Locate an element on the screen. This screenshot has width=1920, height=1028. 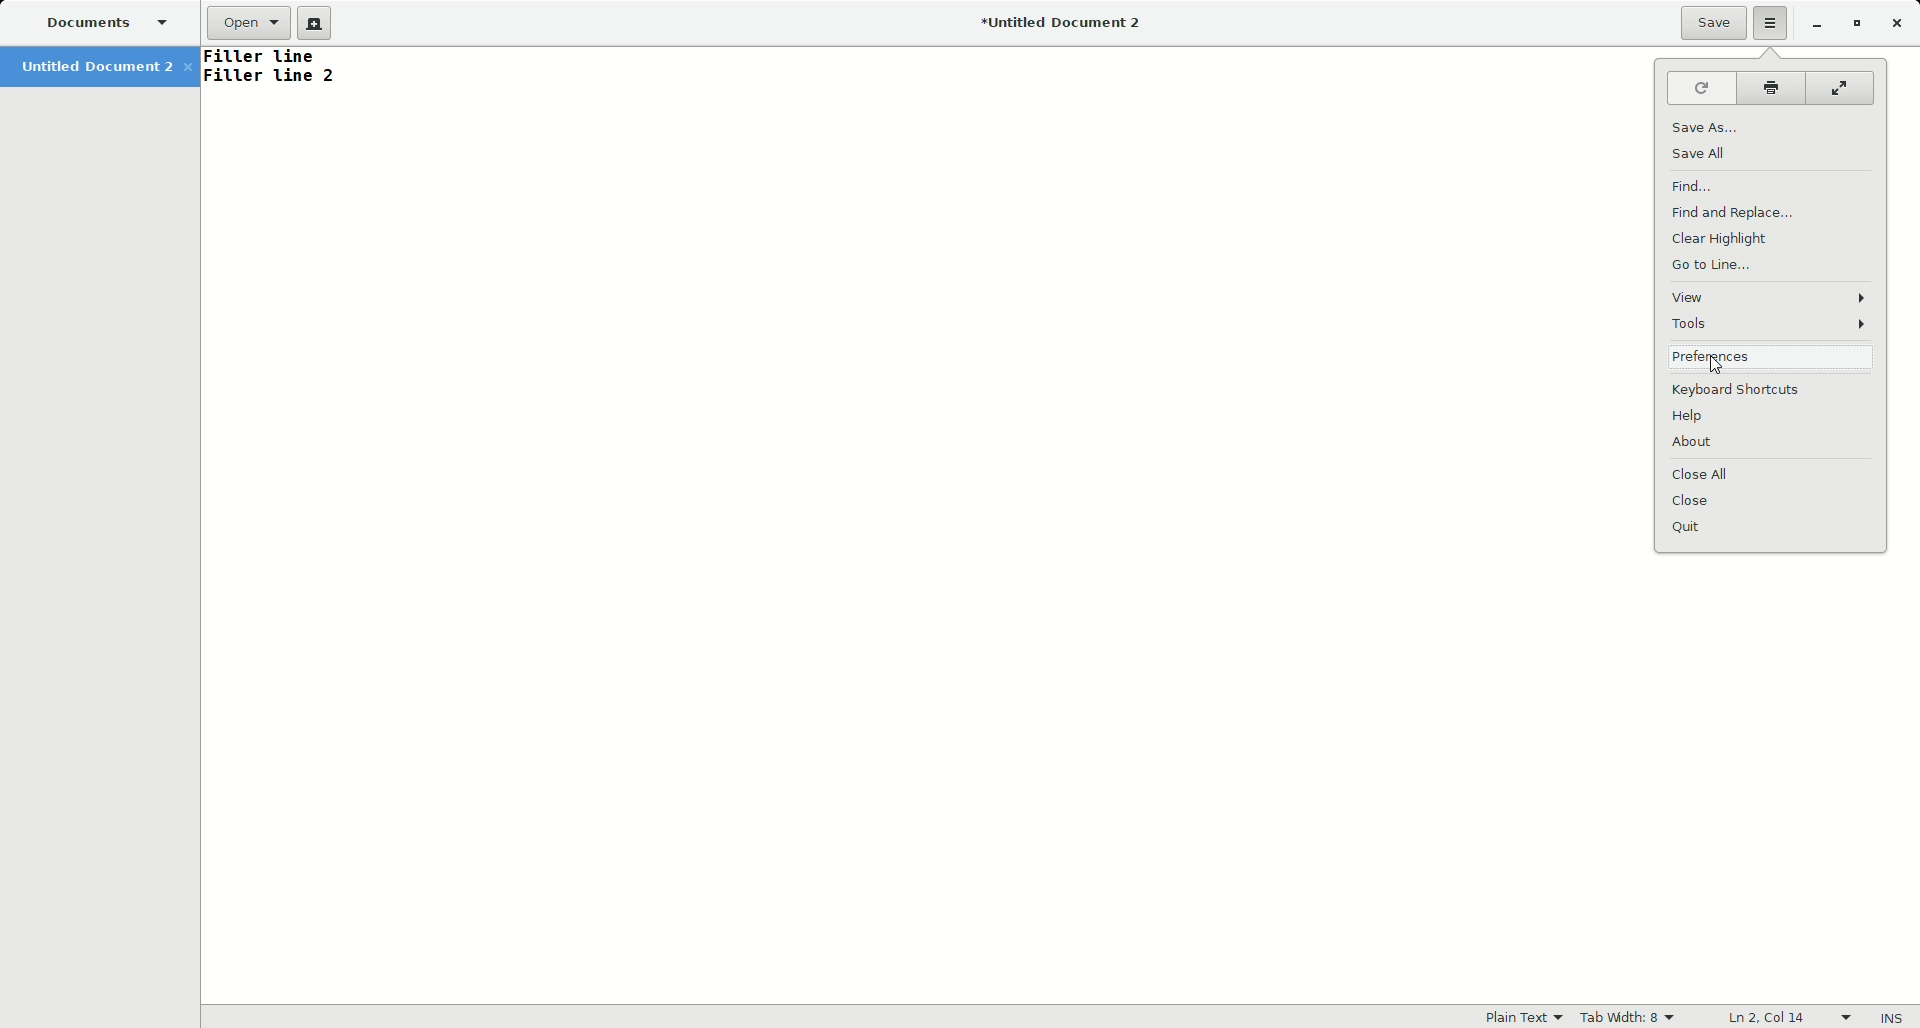
Preferences is located at coordinates (1770, 357).